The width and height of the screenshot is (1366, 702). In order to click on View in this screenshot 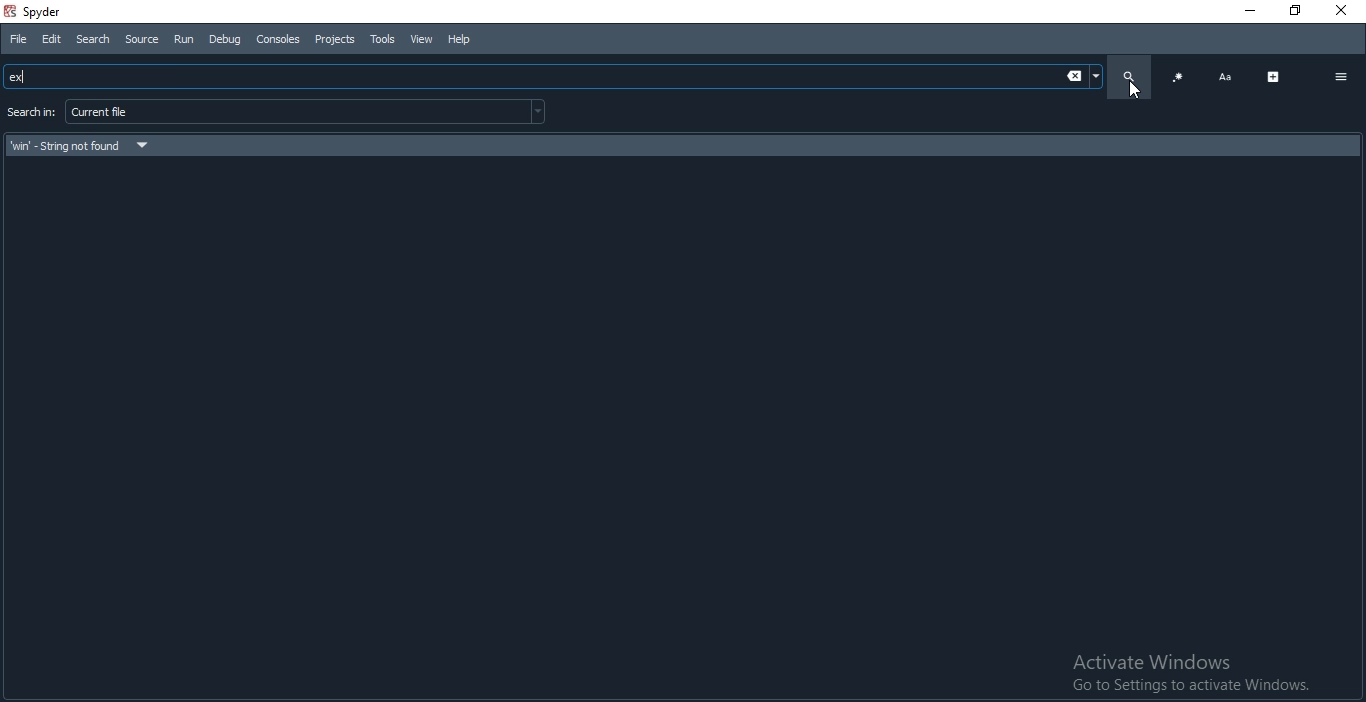, I will do `click(419, 39)`.